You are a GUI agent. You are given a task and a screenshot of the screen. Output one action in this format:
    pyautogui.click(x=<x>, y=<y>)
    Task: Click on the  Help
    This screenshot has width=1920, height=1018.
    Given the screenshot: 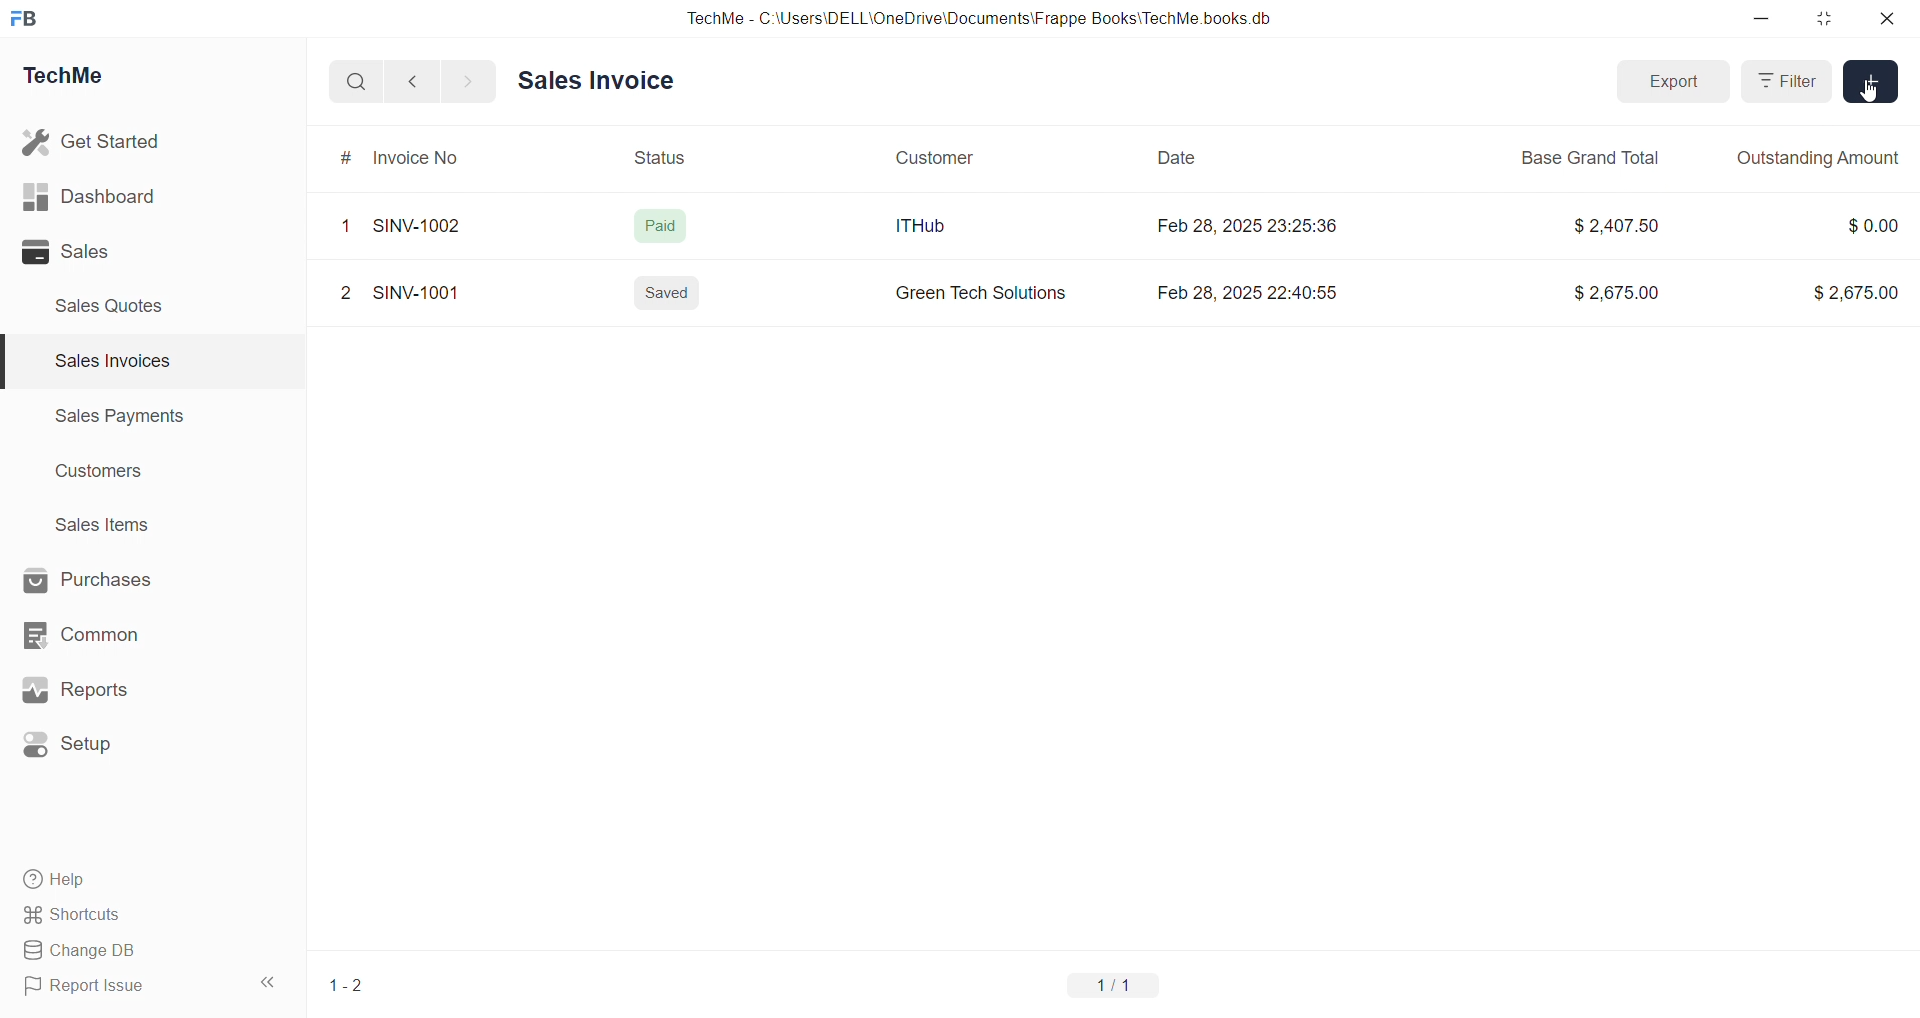 What is the action you would take?
    pyautogui.click(x=65, y=882)
    